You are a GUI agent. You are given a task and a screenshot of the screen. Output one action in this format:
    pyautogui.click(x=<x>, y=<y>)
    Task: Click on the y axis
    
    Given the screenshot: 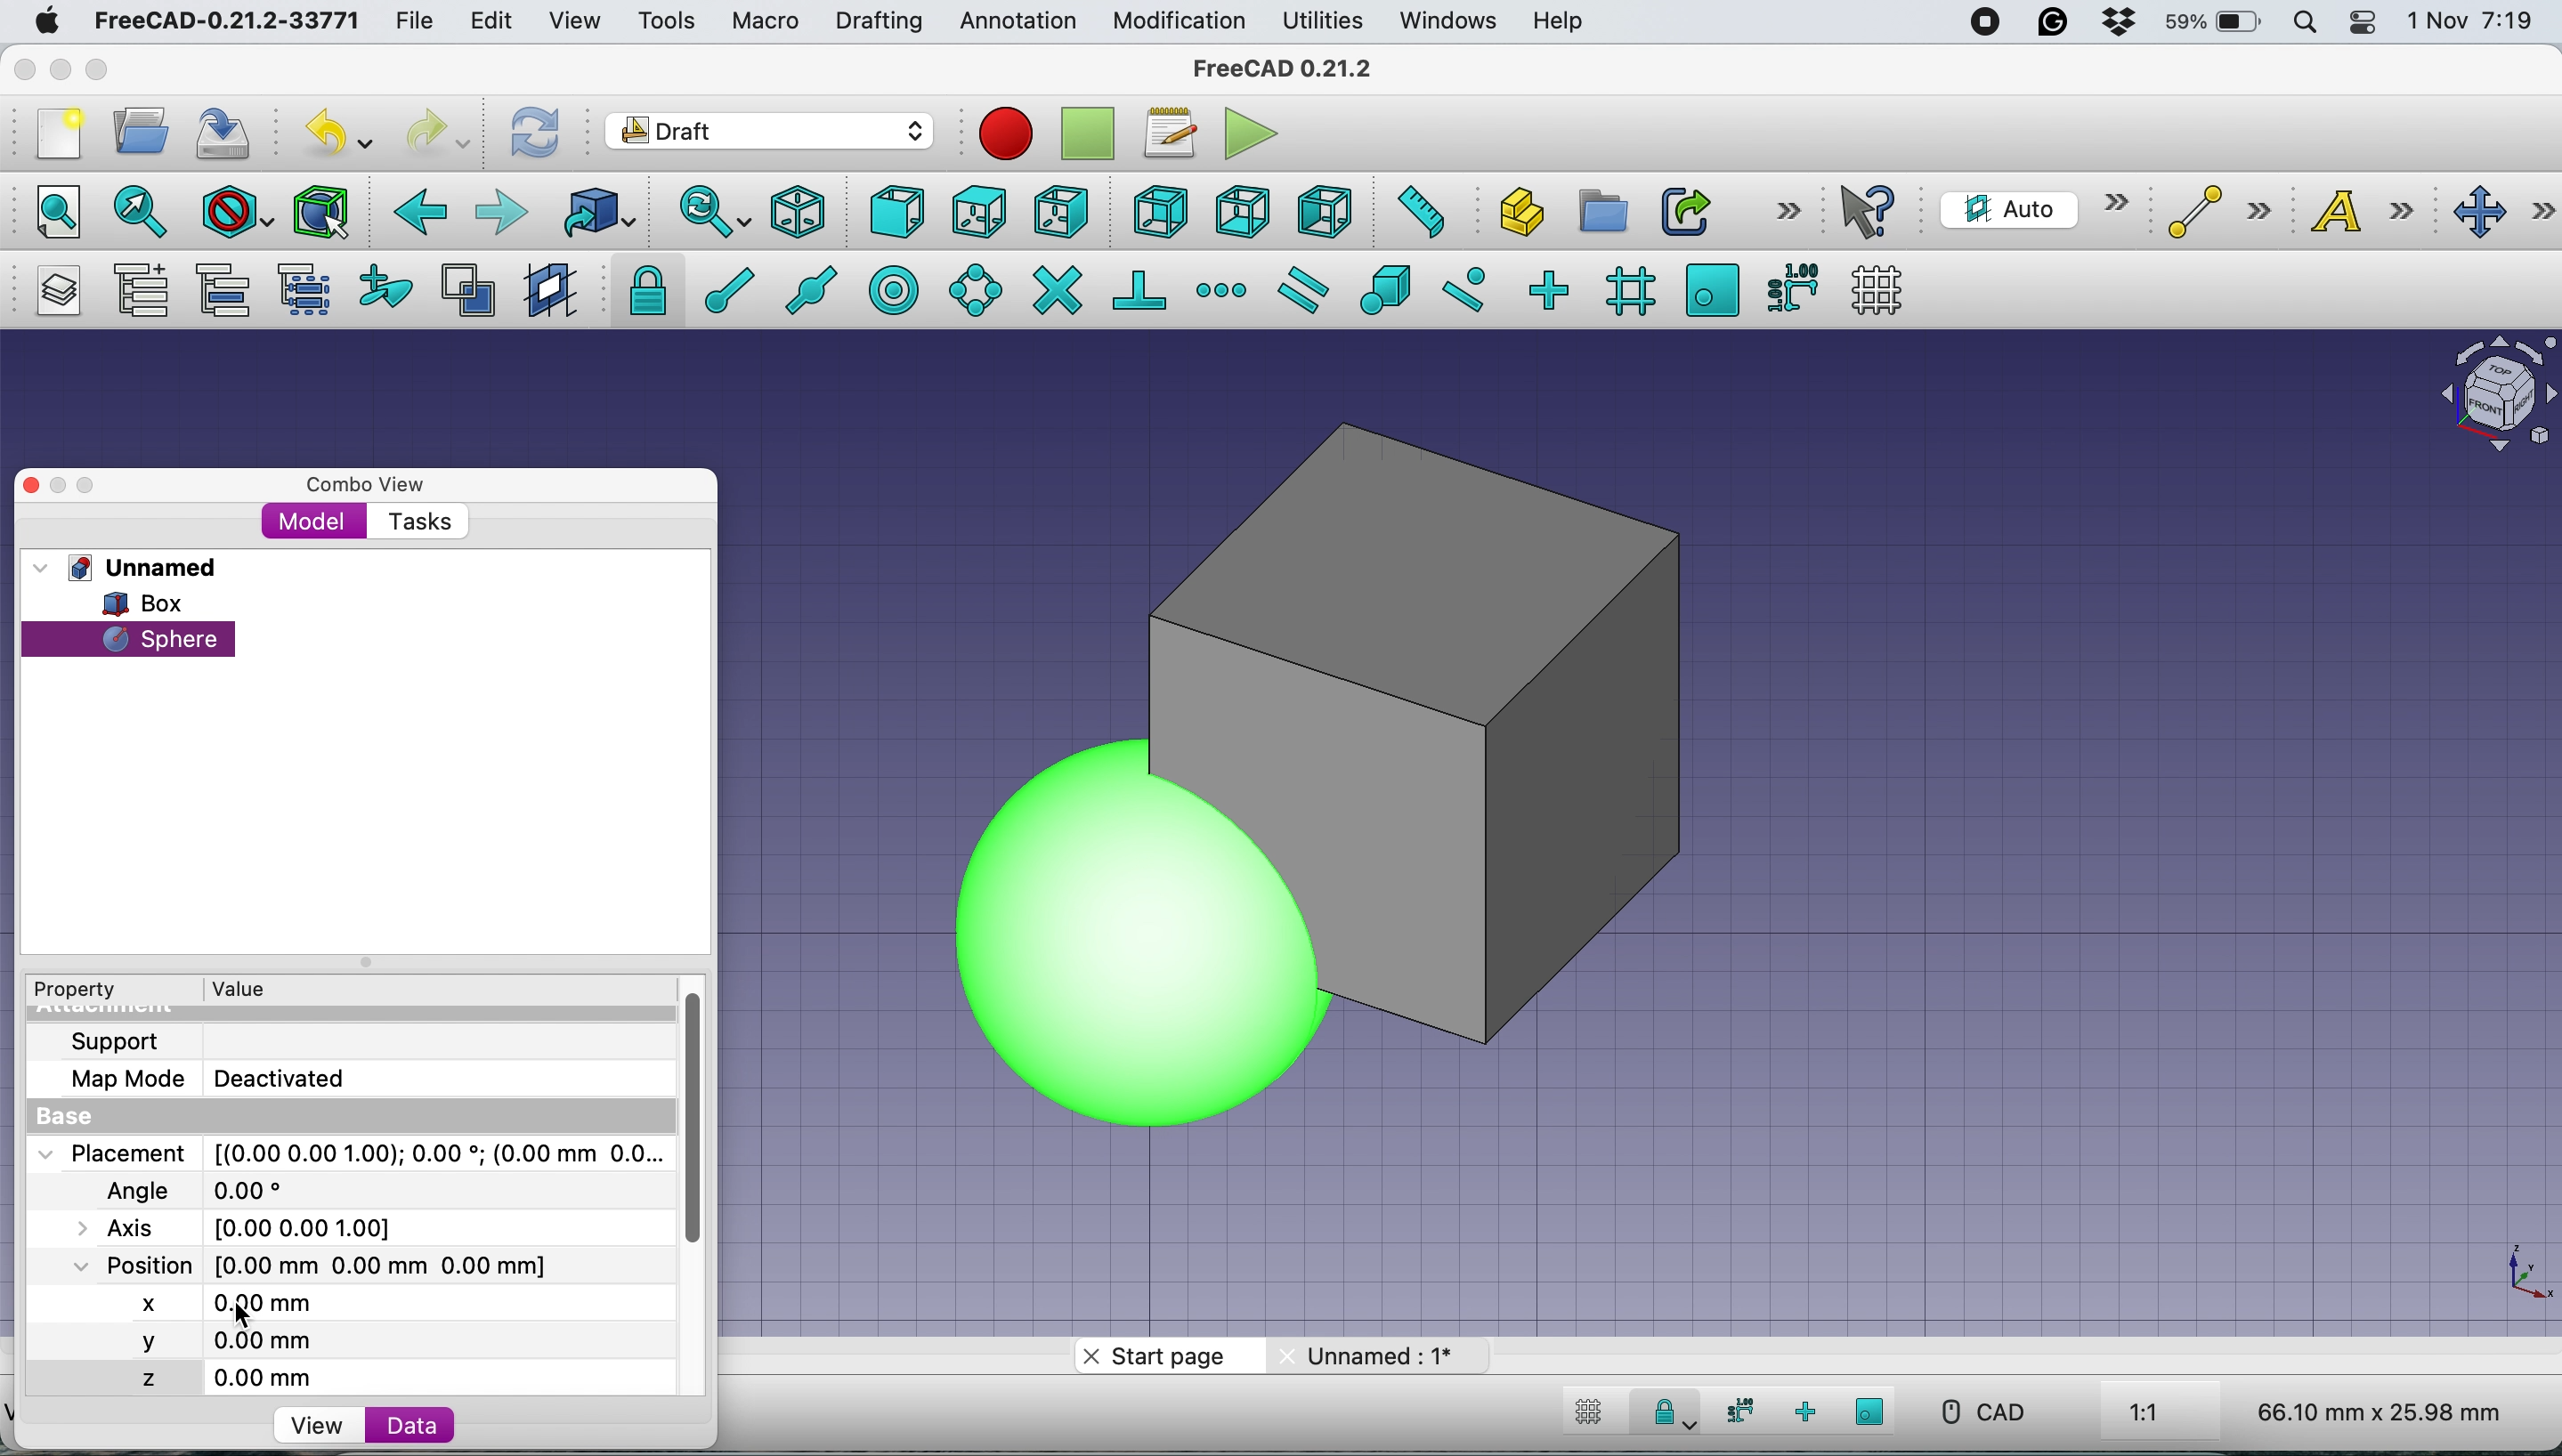 What is the action you would take?
    pyautogui.click(x=230, y=1343)
    